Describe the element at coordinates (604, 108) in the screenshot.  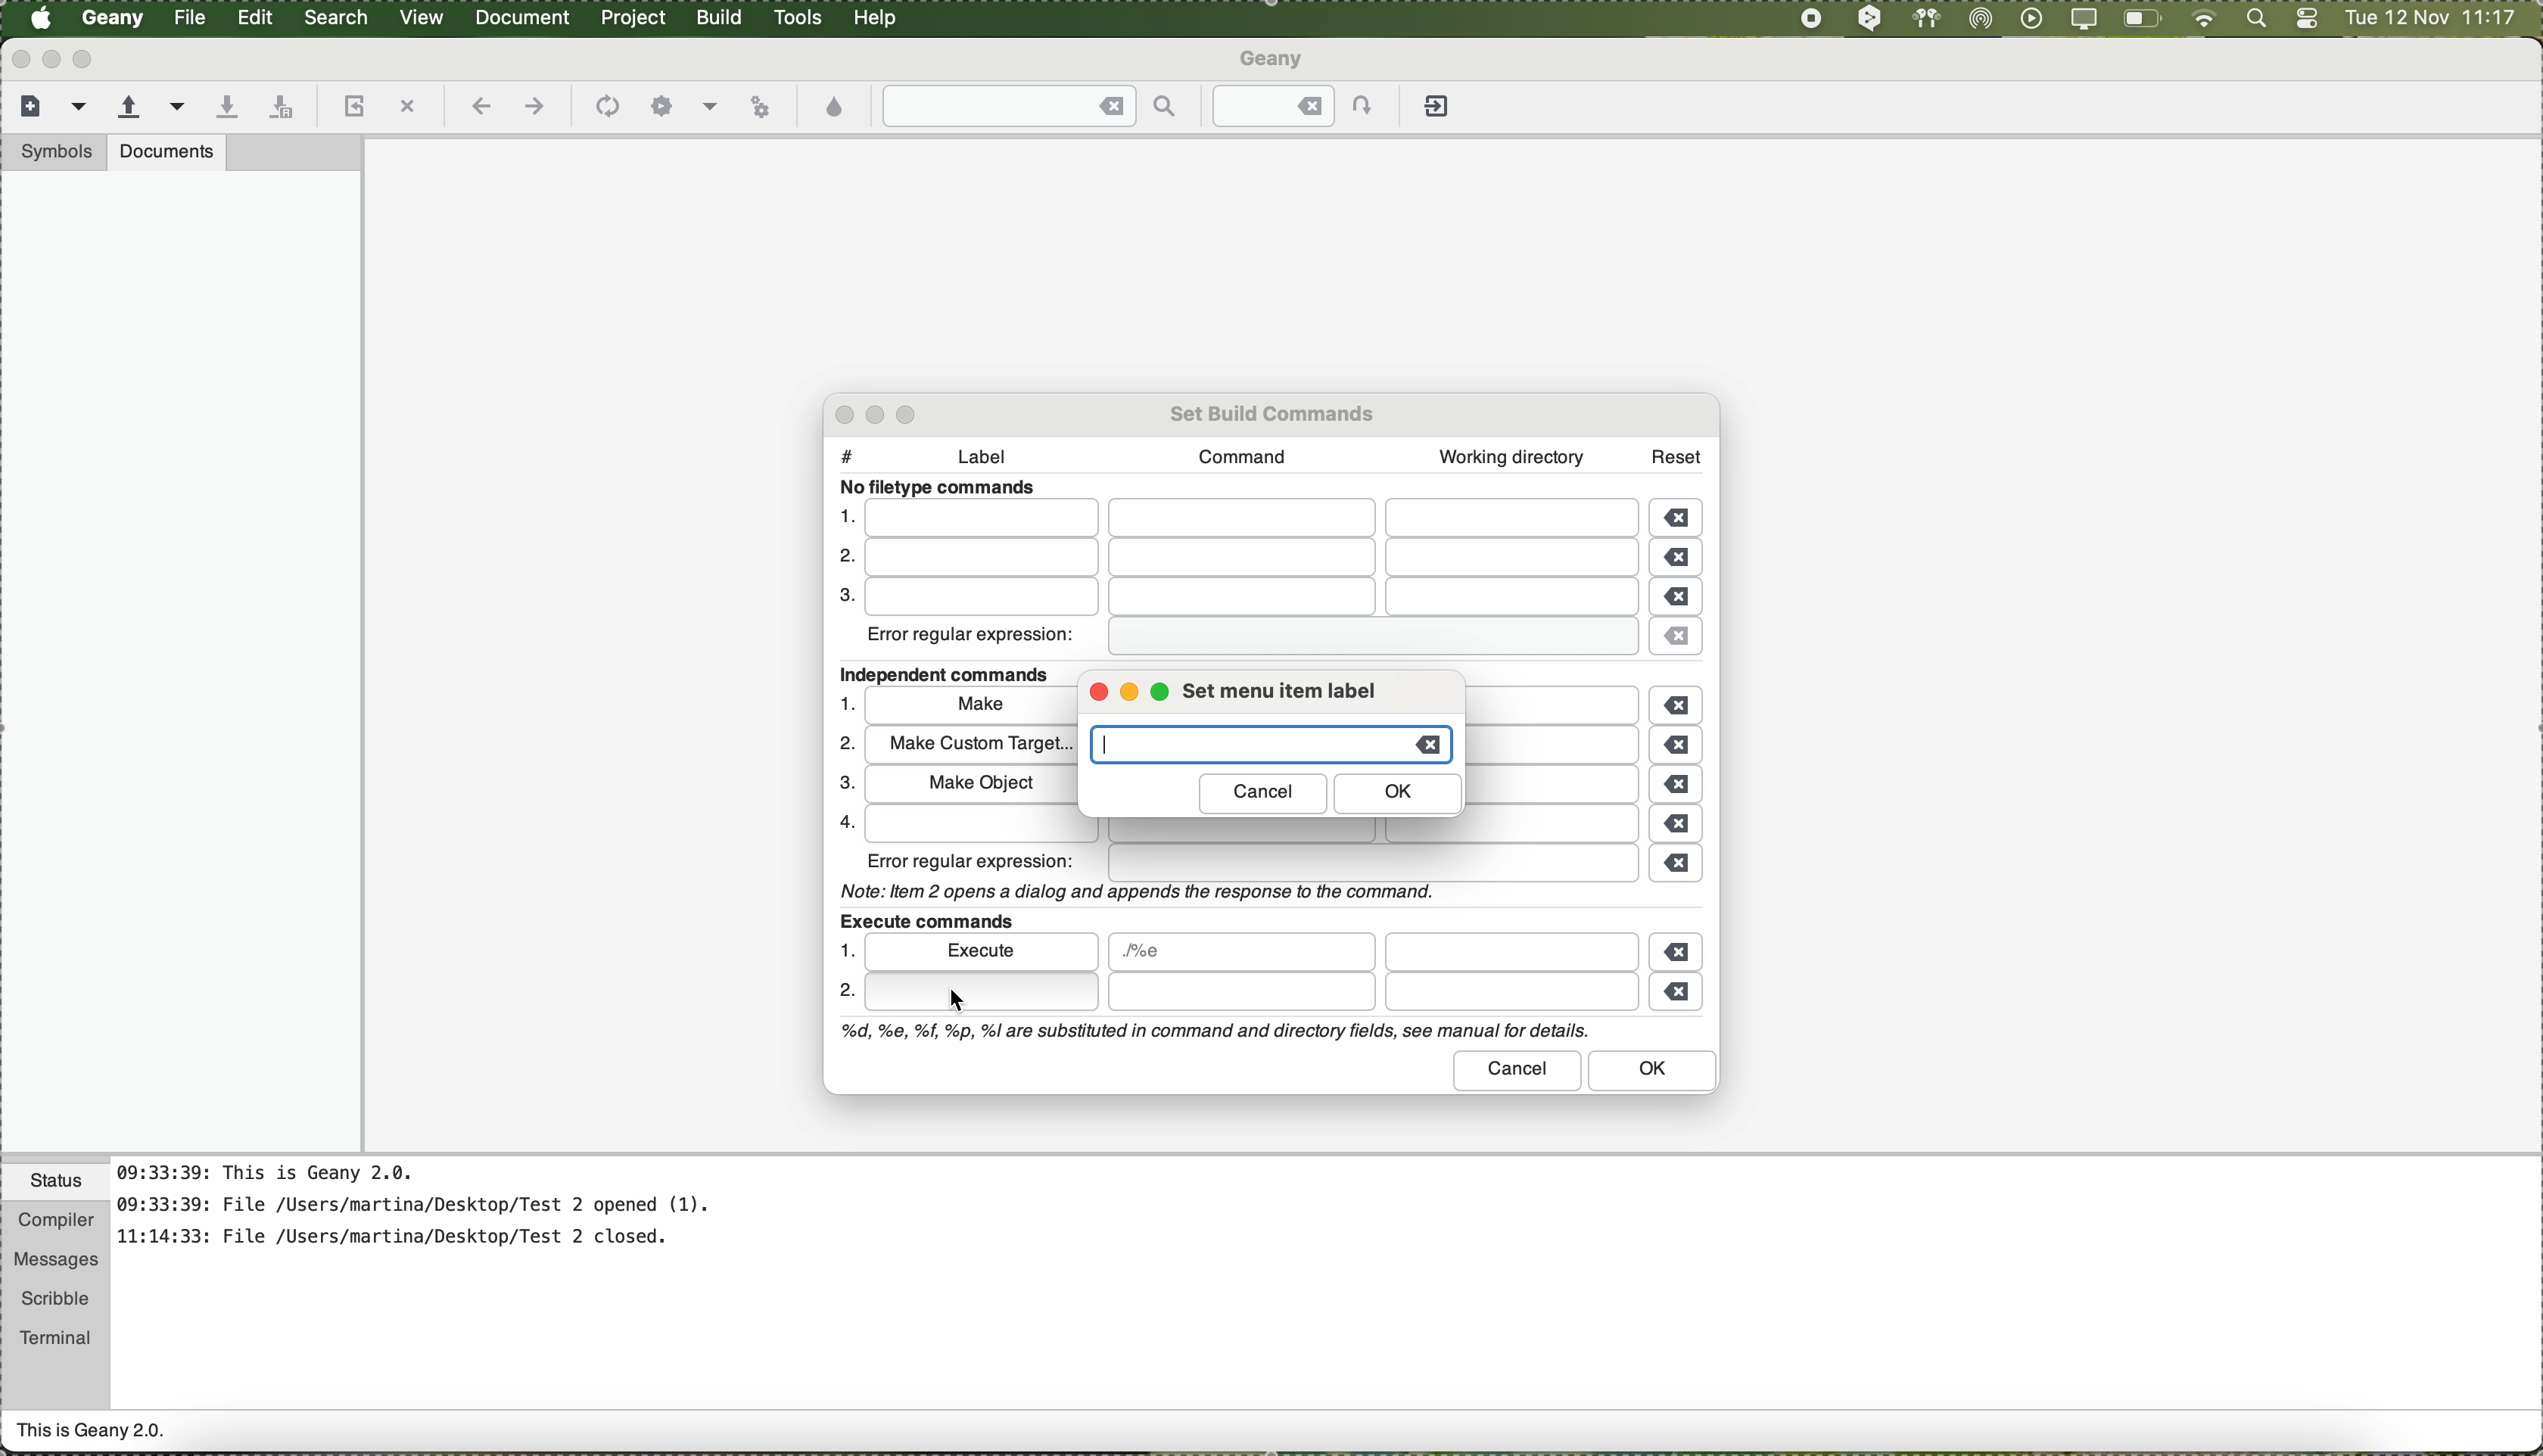
I see `icon` at that location.